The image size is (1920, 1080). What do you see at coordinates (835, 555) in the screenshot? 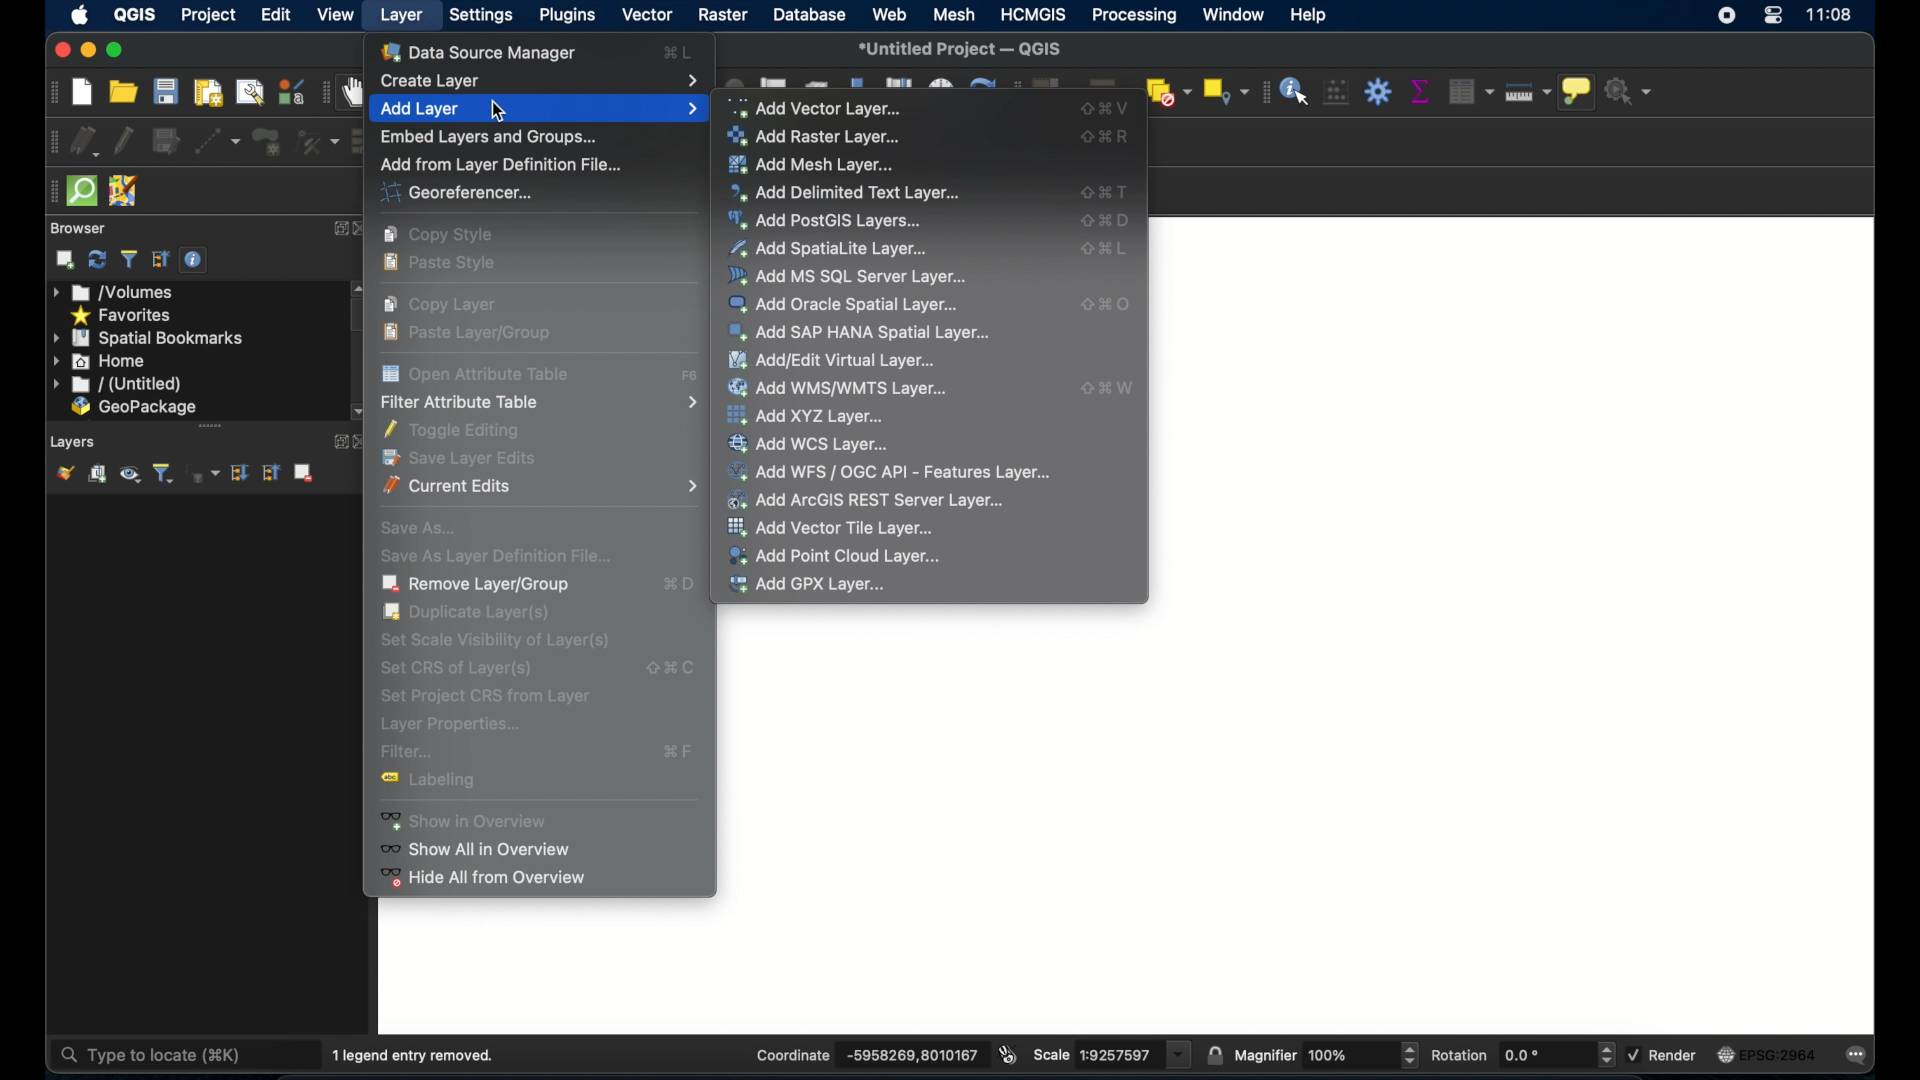
I see `add point cloud layer` at bounding box center [835, 555].